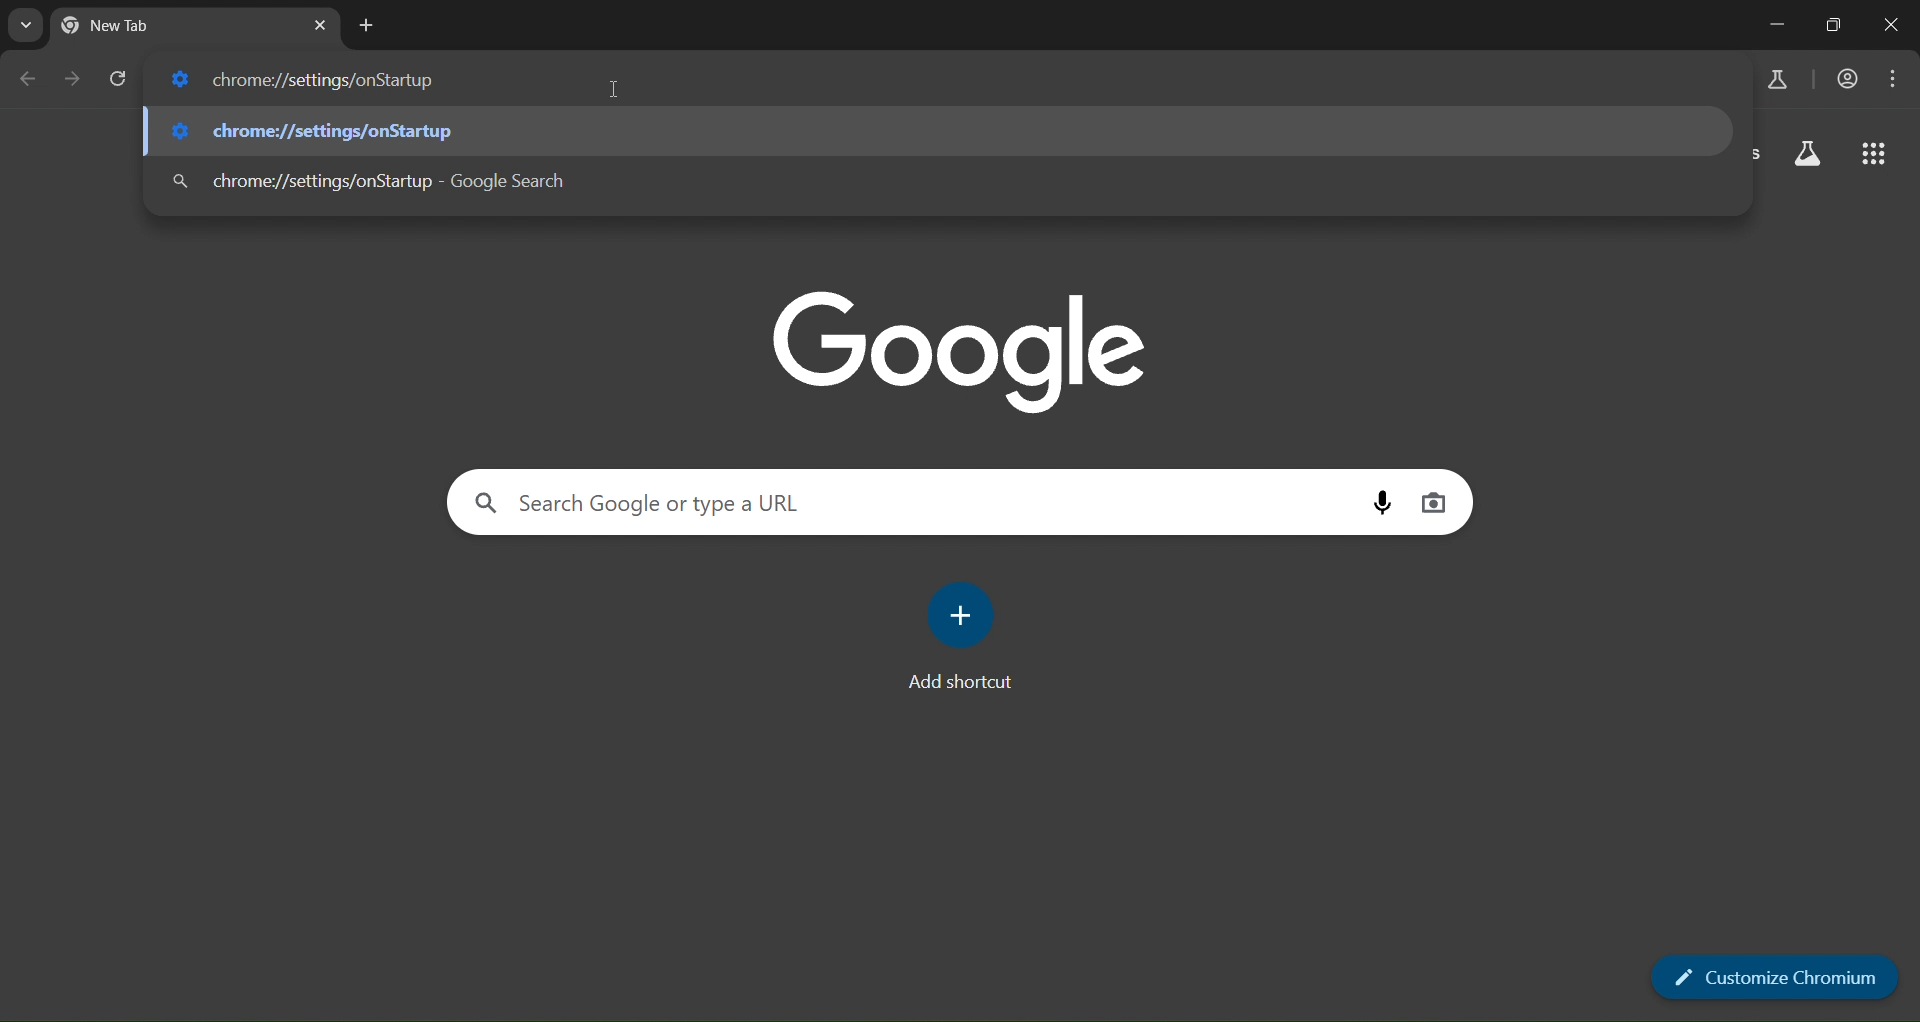 This screenshot has width=1920, height=1022. Describe the element at coordinates (137, 26) in the screenshot. I see `current page` at that location.